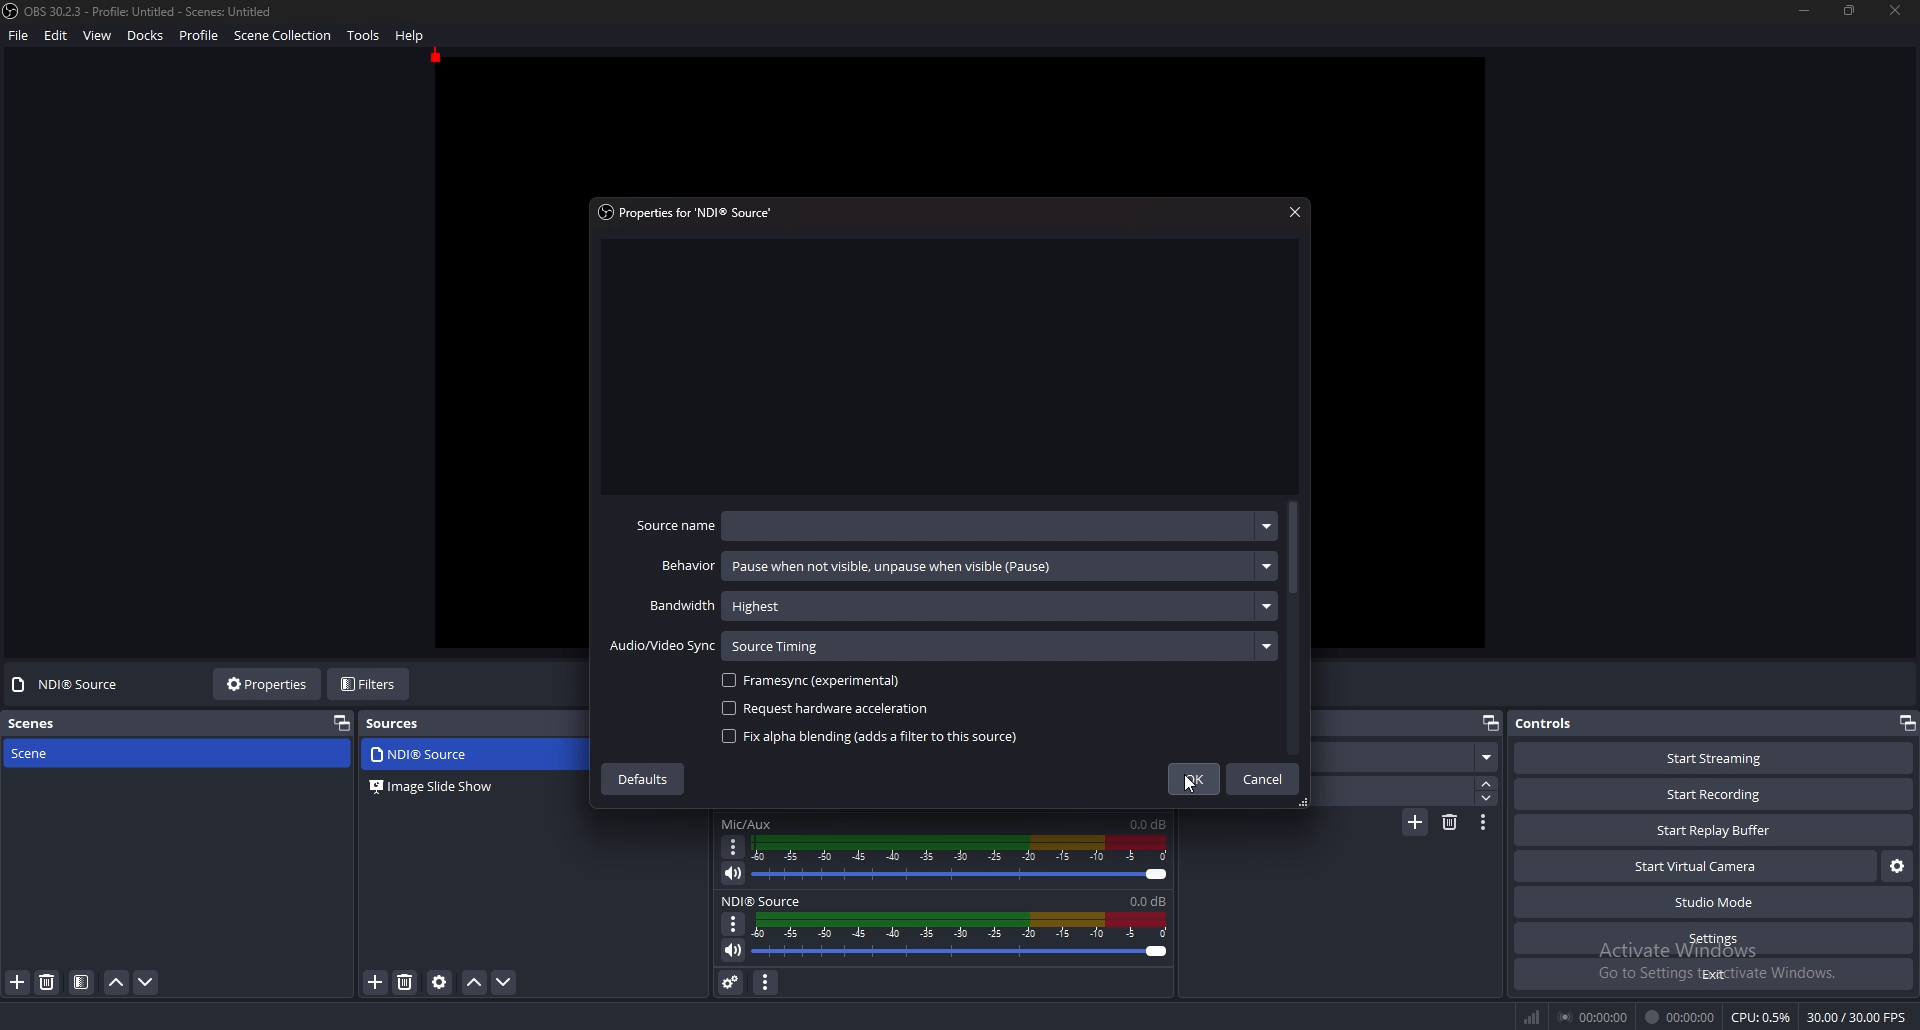 This screenshot has height=1030, width=1920. I want to click on remove source, so click(48, 982).